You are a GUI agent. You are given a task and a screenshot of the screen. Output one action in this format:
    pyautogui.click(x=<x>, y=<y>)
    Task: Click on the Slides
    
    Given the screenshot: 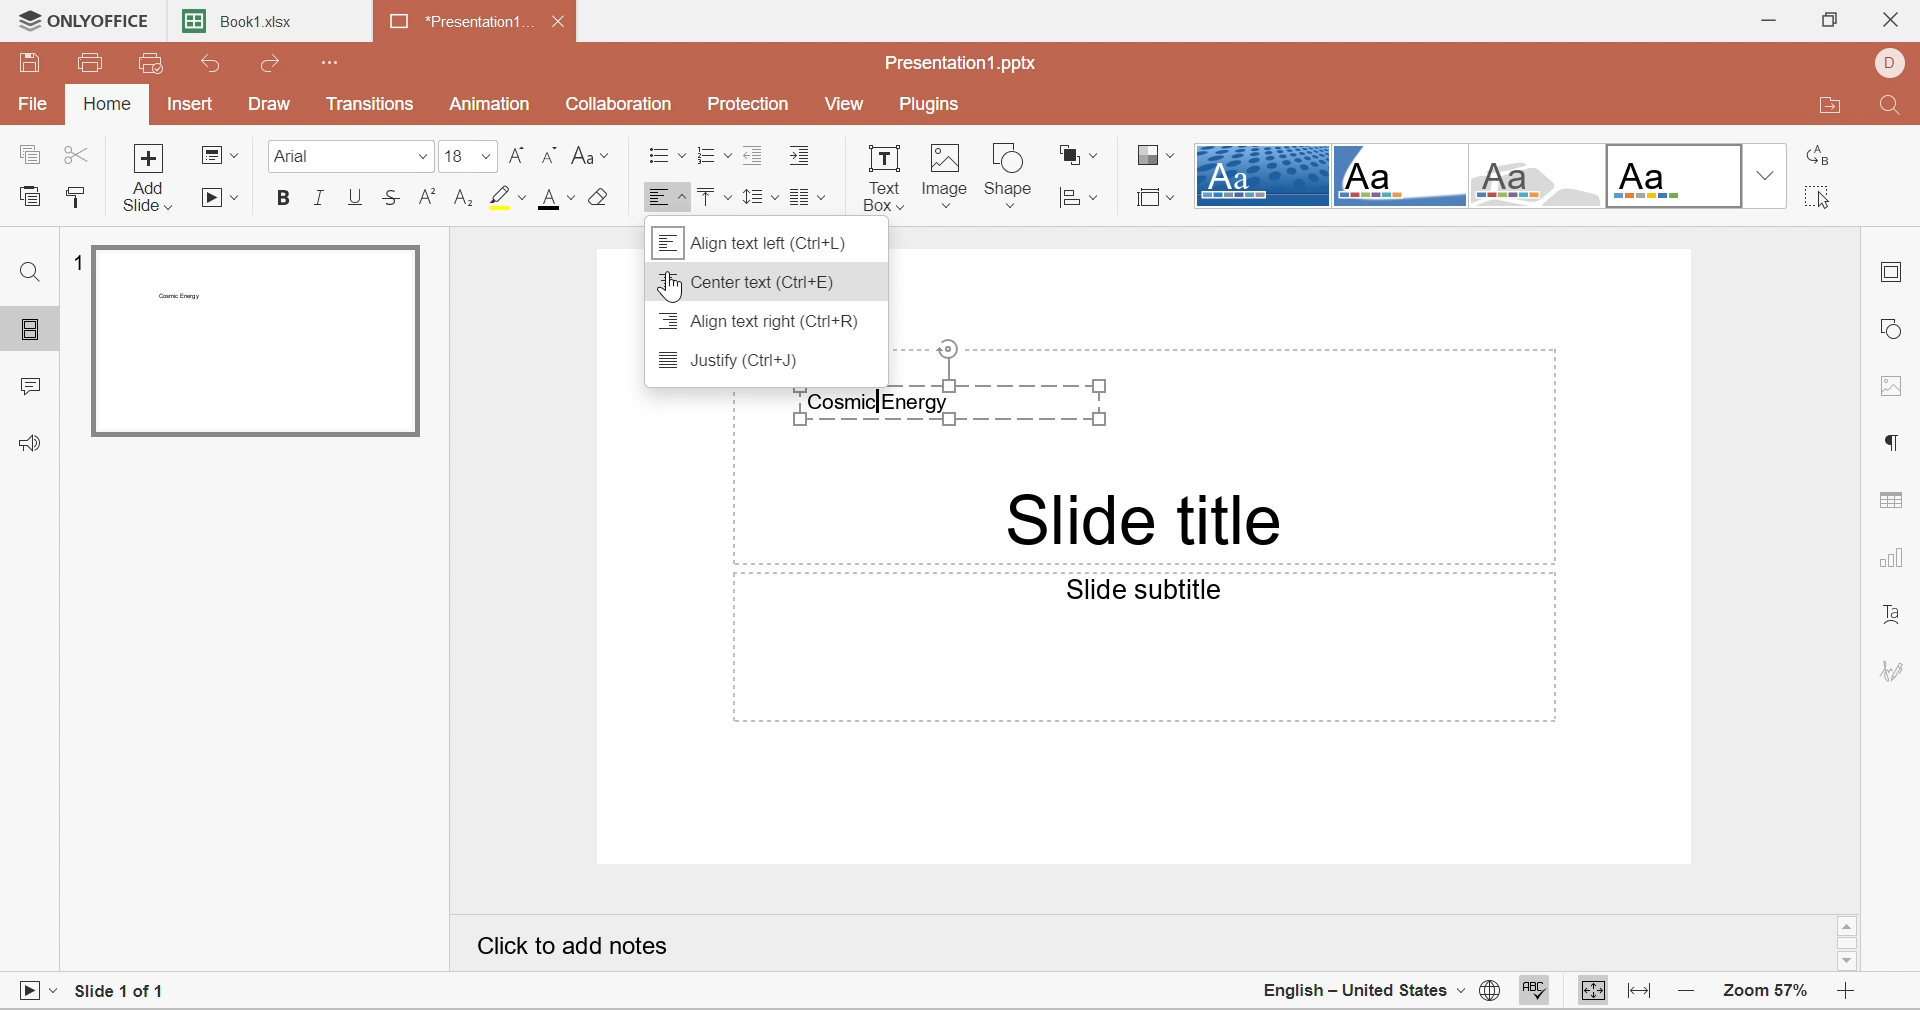 What is the action you would take?
    pyautogui.click(x=32, y=330)
    